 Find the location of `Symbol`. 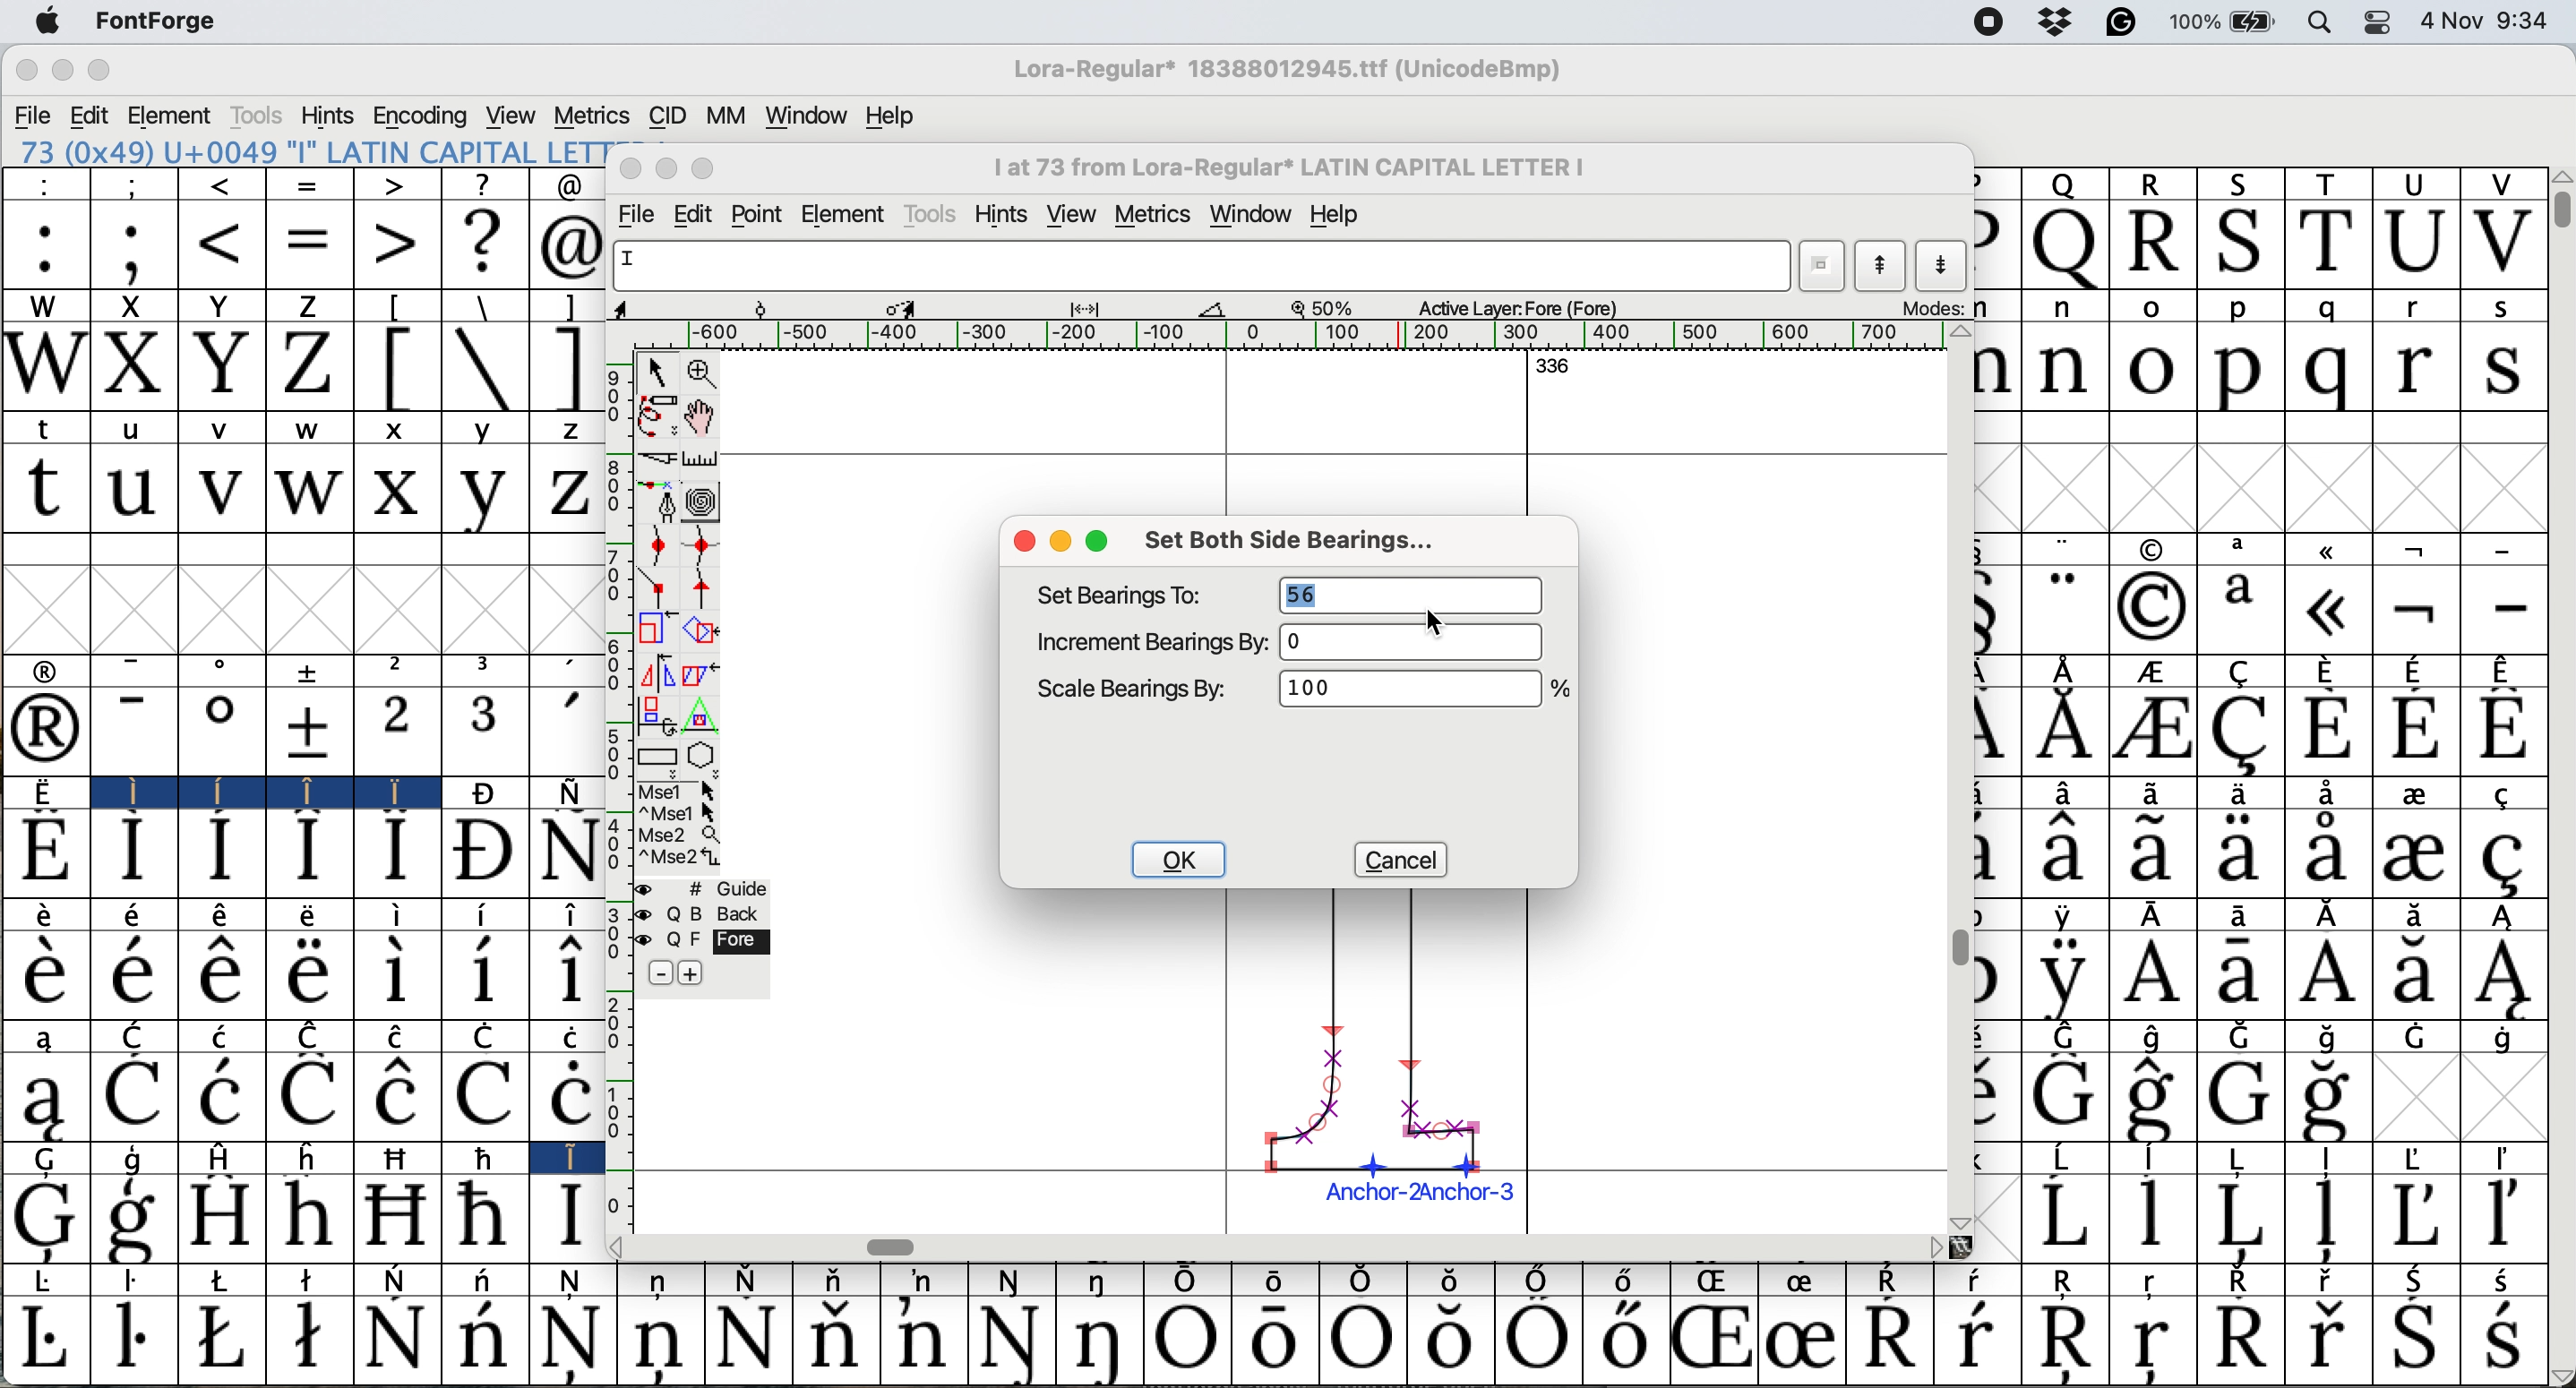

Symbol is located at coordinates (2506, 1037).